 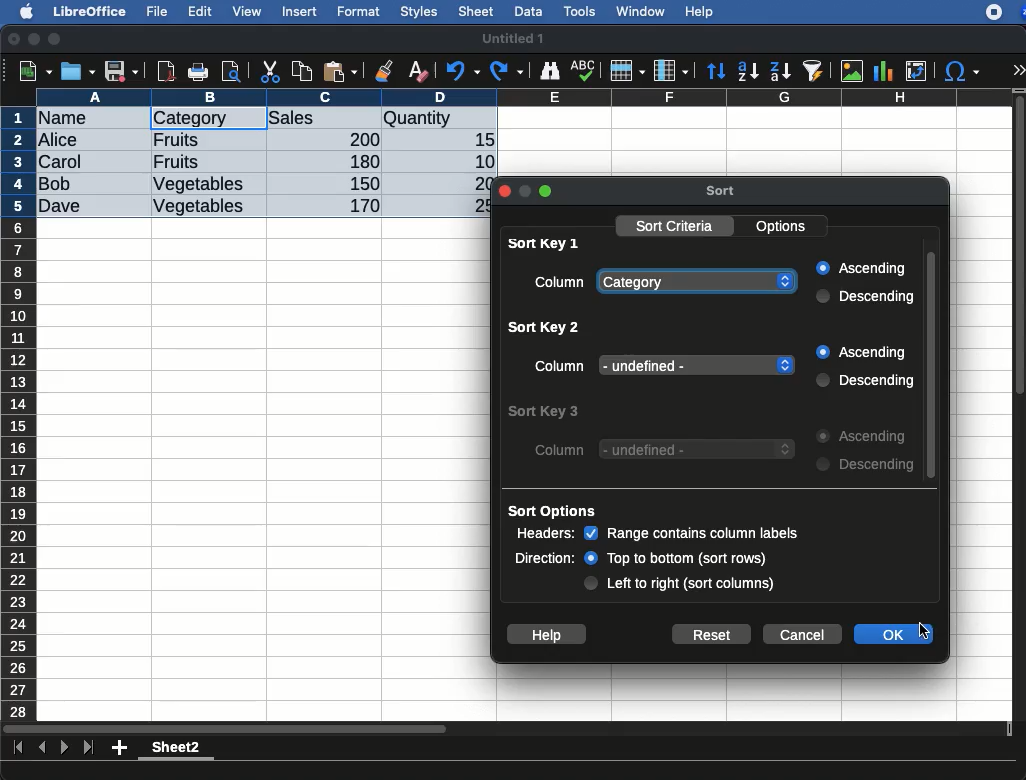 What do you see at coordinates (700, 13) in the screenshot?
I see `help` at bounding box center [700, 13].